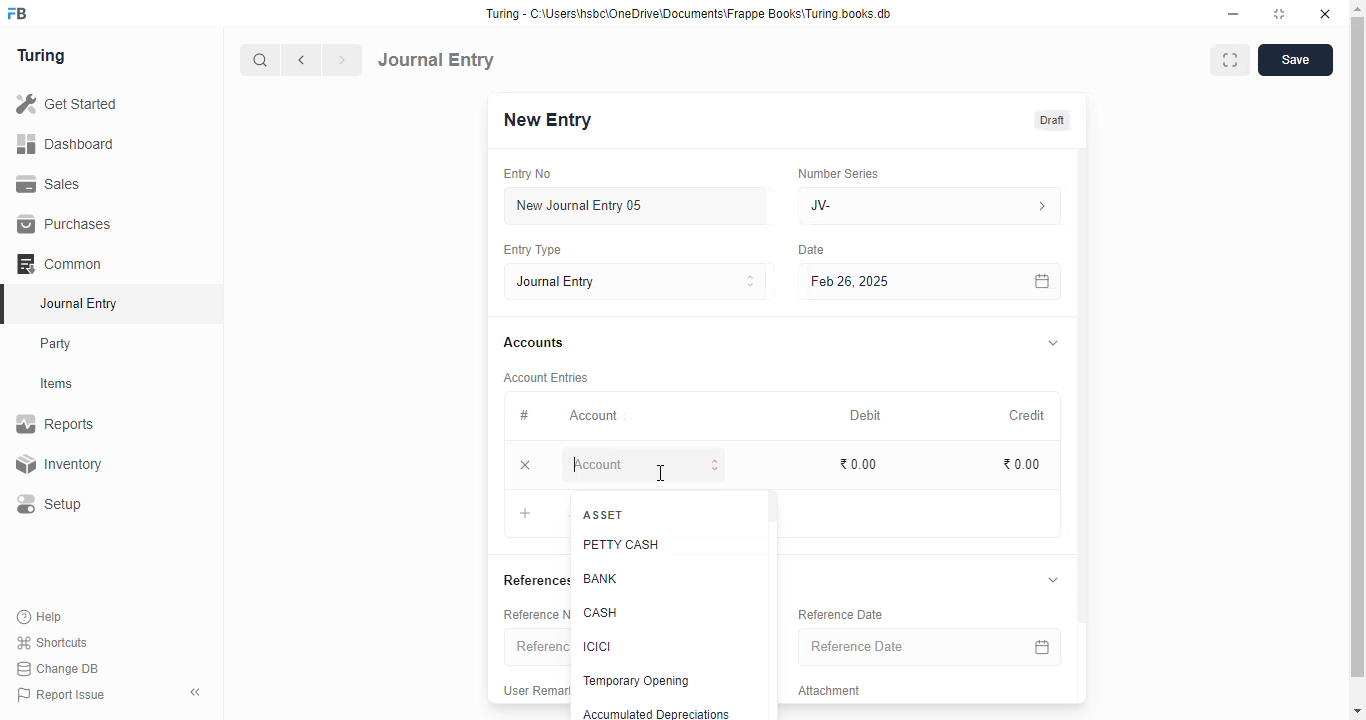 The width and height of the screenshot is (1366, 720). Describe the element at coordinates (601, 613) in the screenshot. I see `cash` at that location.